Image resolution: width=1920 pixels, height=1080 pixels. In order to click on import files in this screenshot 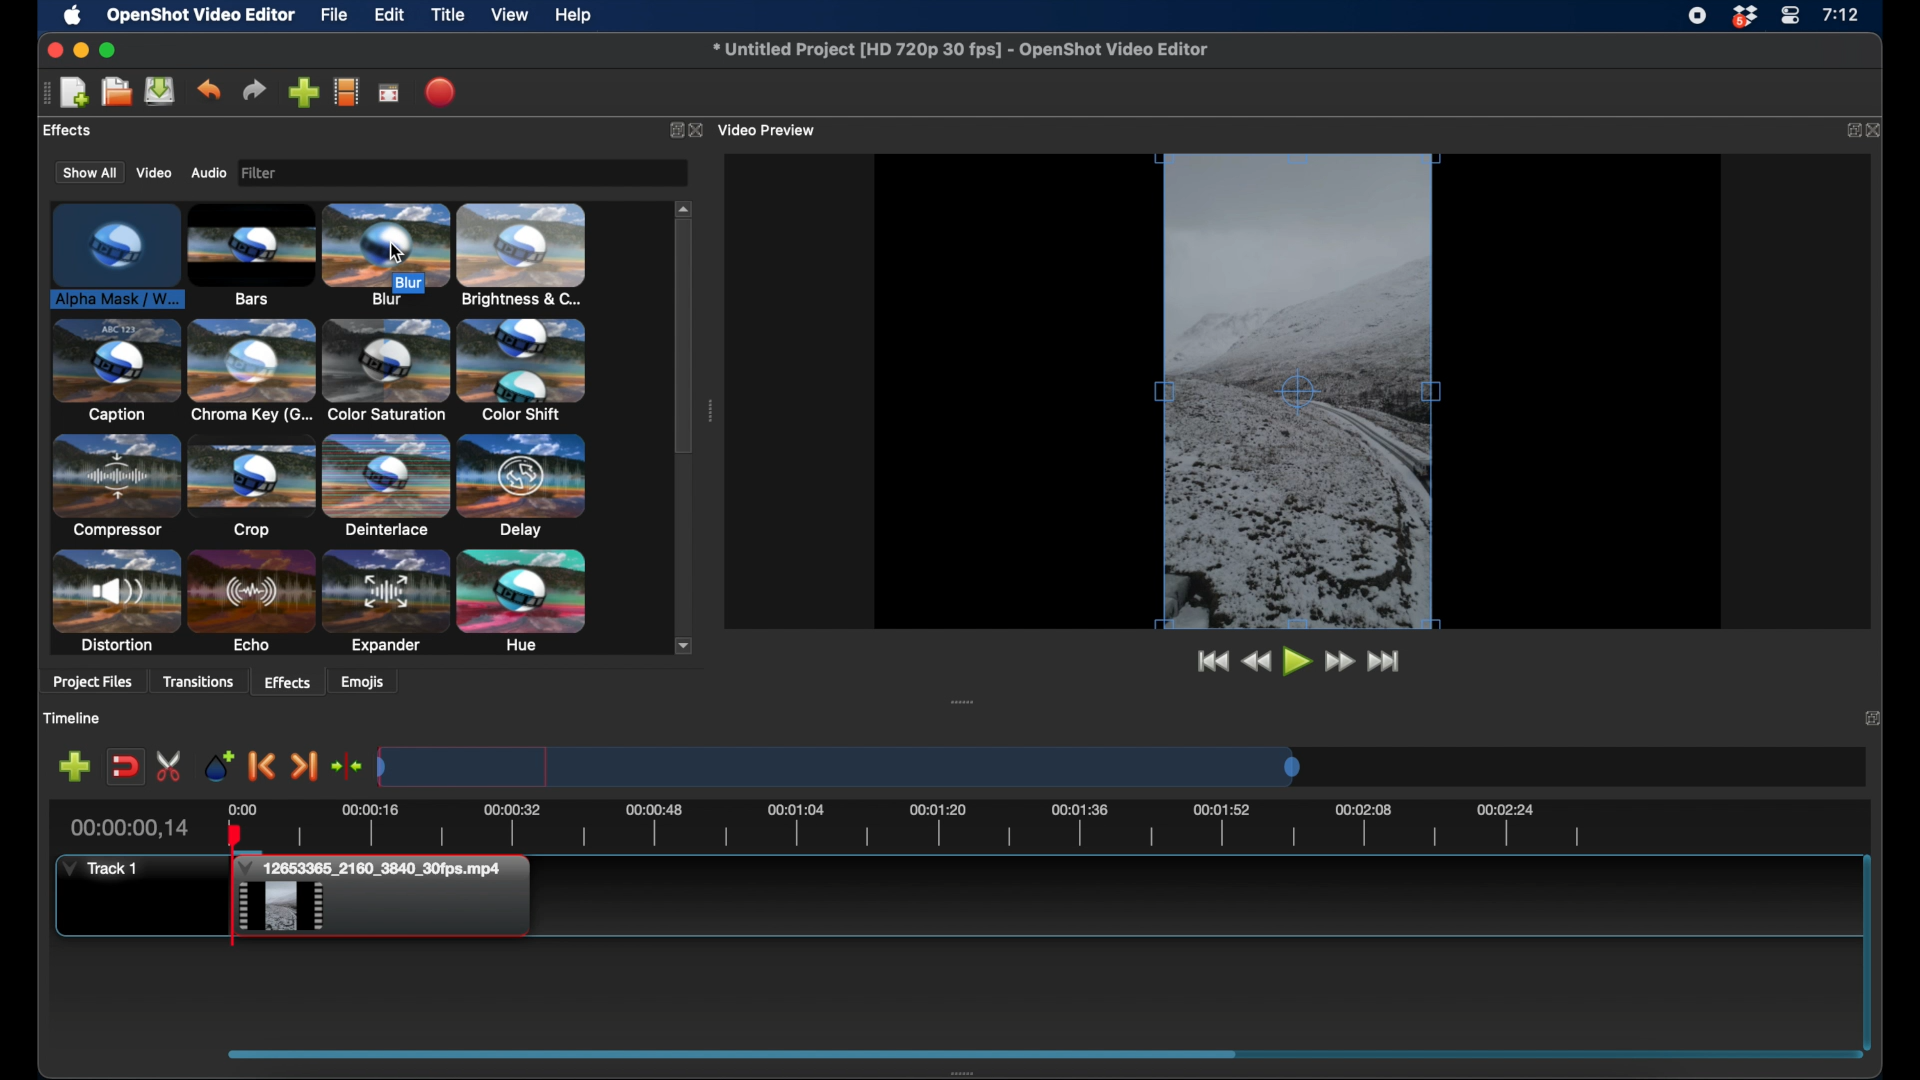, I will do `click(304, 92)`.